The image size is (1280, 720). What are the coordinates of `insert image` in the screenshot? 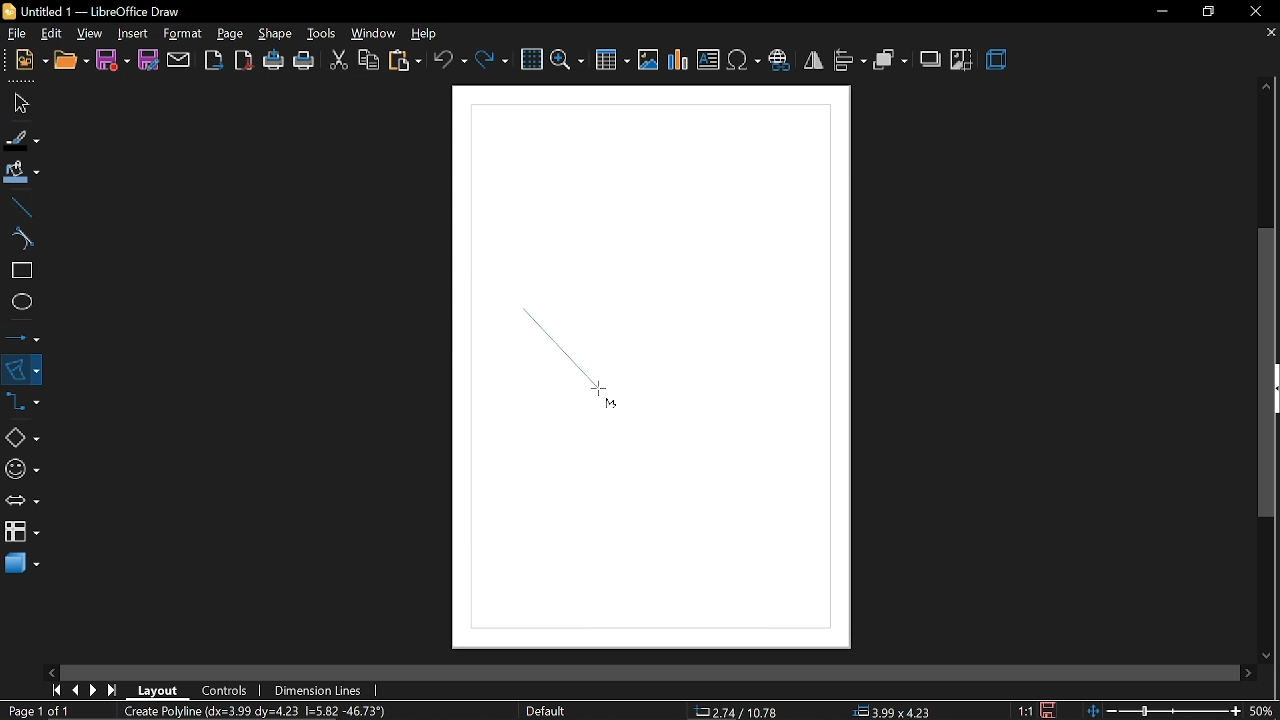 It's located at (650, 60).